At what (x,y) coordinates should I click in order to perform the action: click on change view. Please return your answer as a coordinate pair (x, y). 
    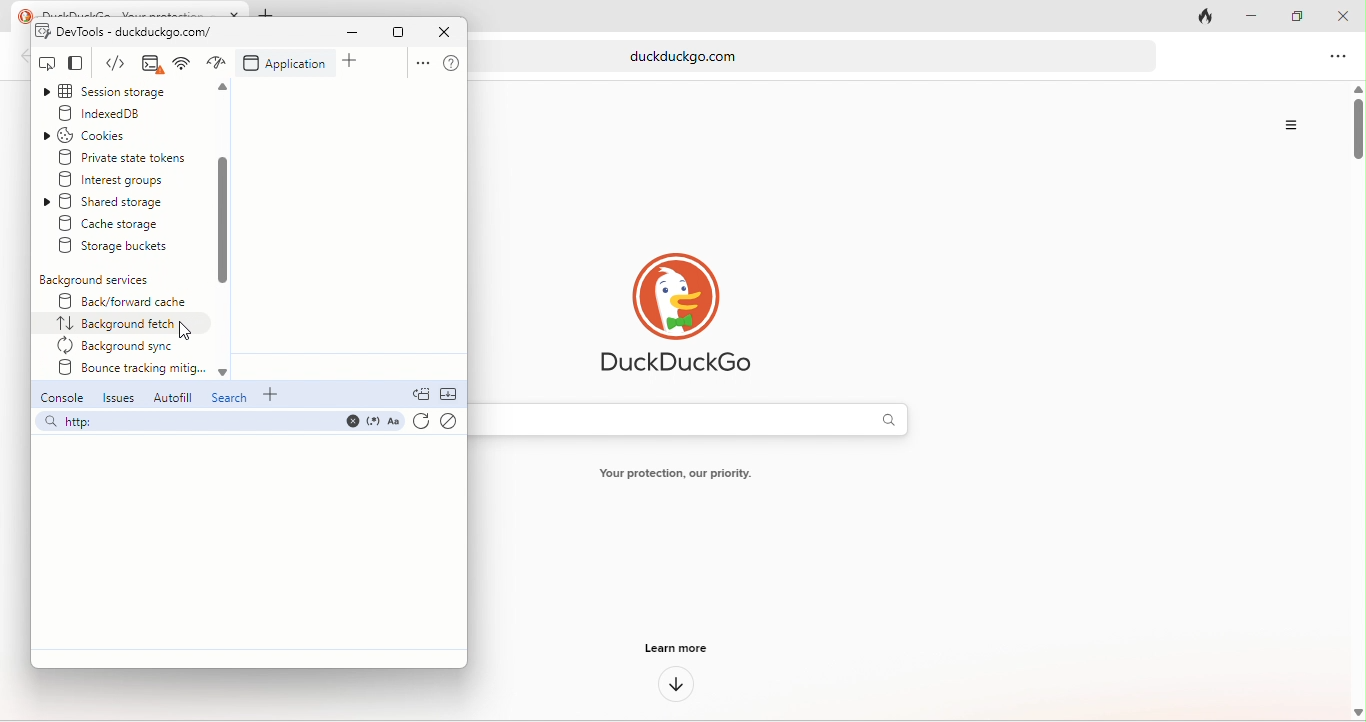
    Looking at the image, I should click on (84, 65).